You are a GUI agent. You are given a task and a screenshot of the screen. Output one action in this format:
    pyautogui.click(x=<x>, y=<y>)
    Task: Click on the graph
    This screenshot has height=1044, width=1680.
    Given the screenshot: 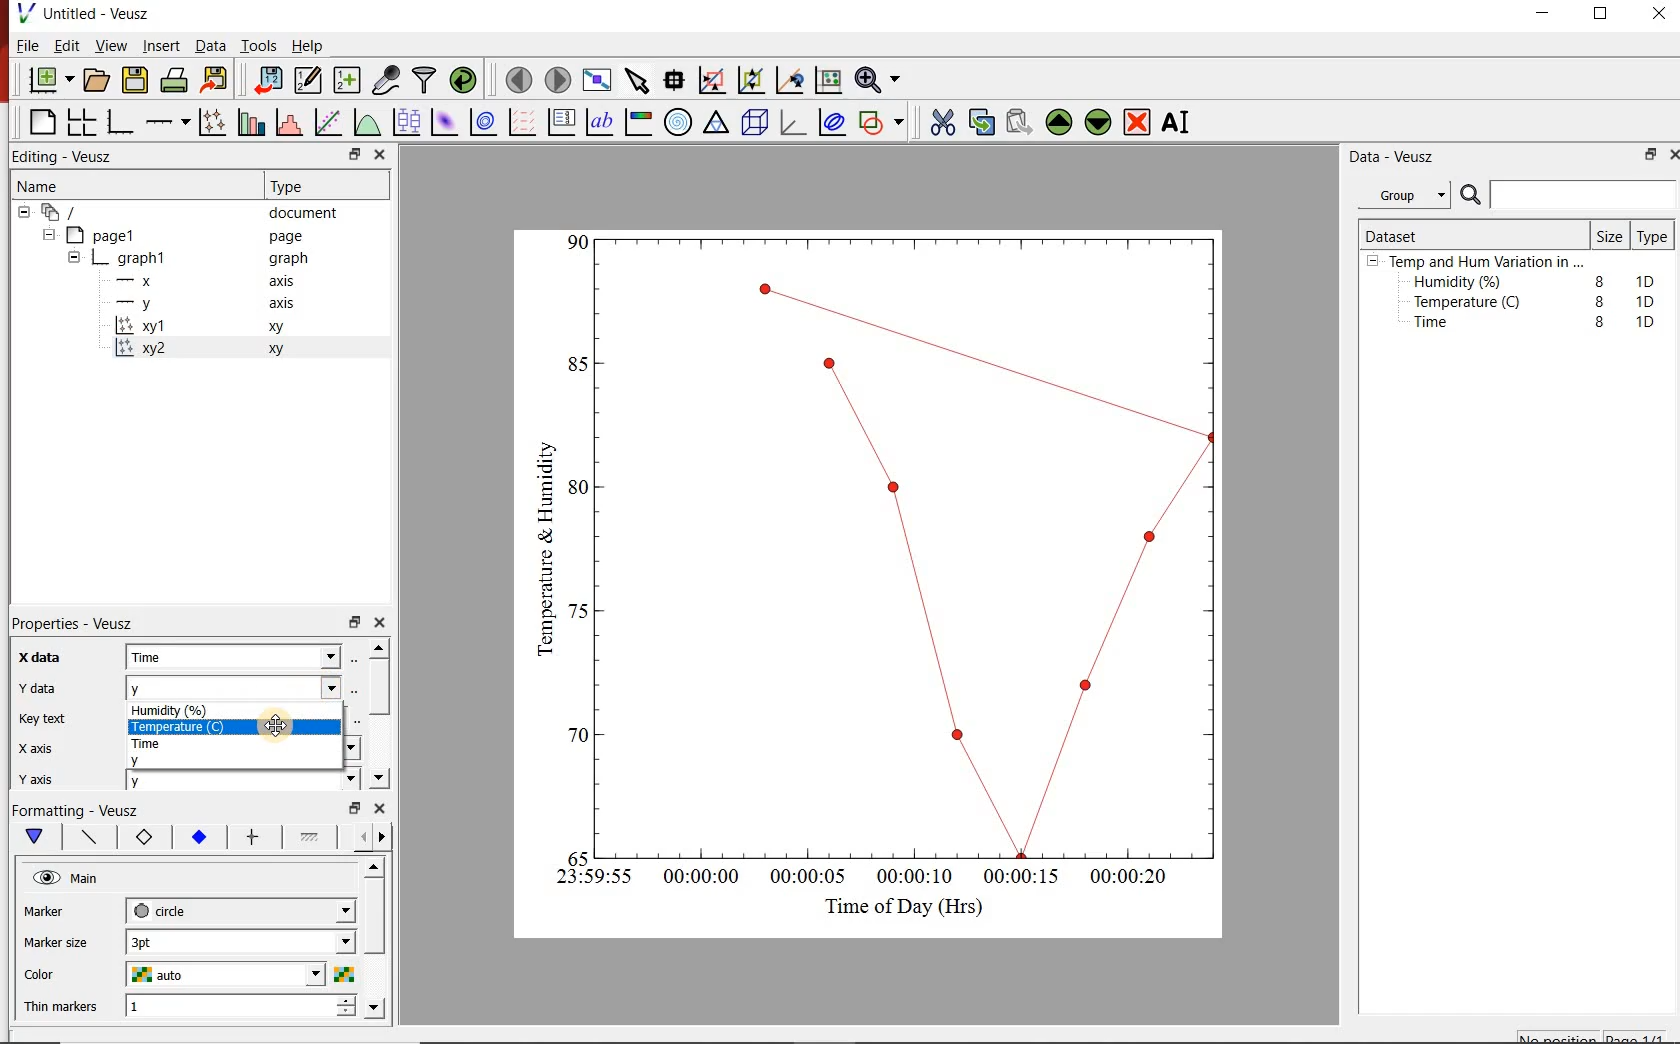 What is the action you would take?
    pyautogui.click(x=143, y=257)
    